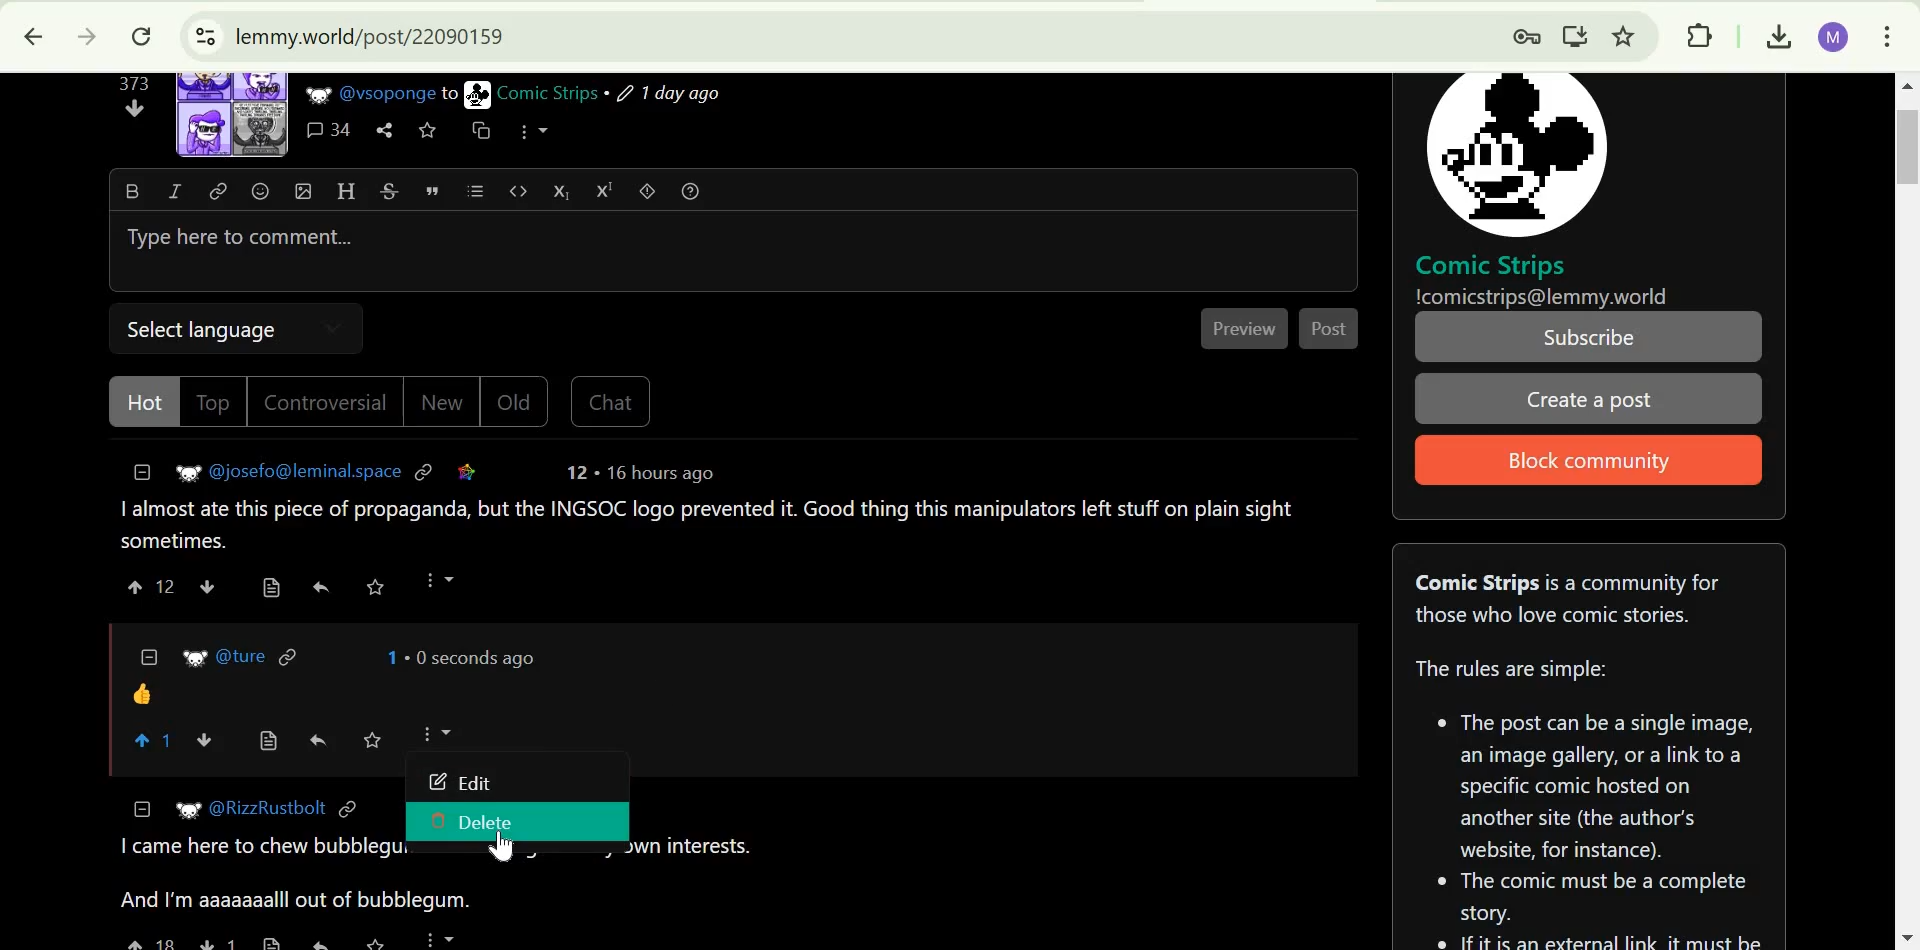 The height and width of the screenshot is (950, 1920). What do you see at coordinates (467, 471) in the screenshot?
I see `link` at bounding box center [467, 471].